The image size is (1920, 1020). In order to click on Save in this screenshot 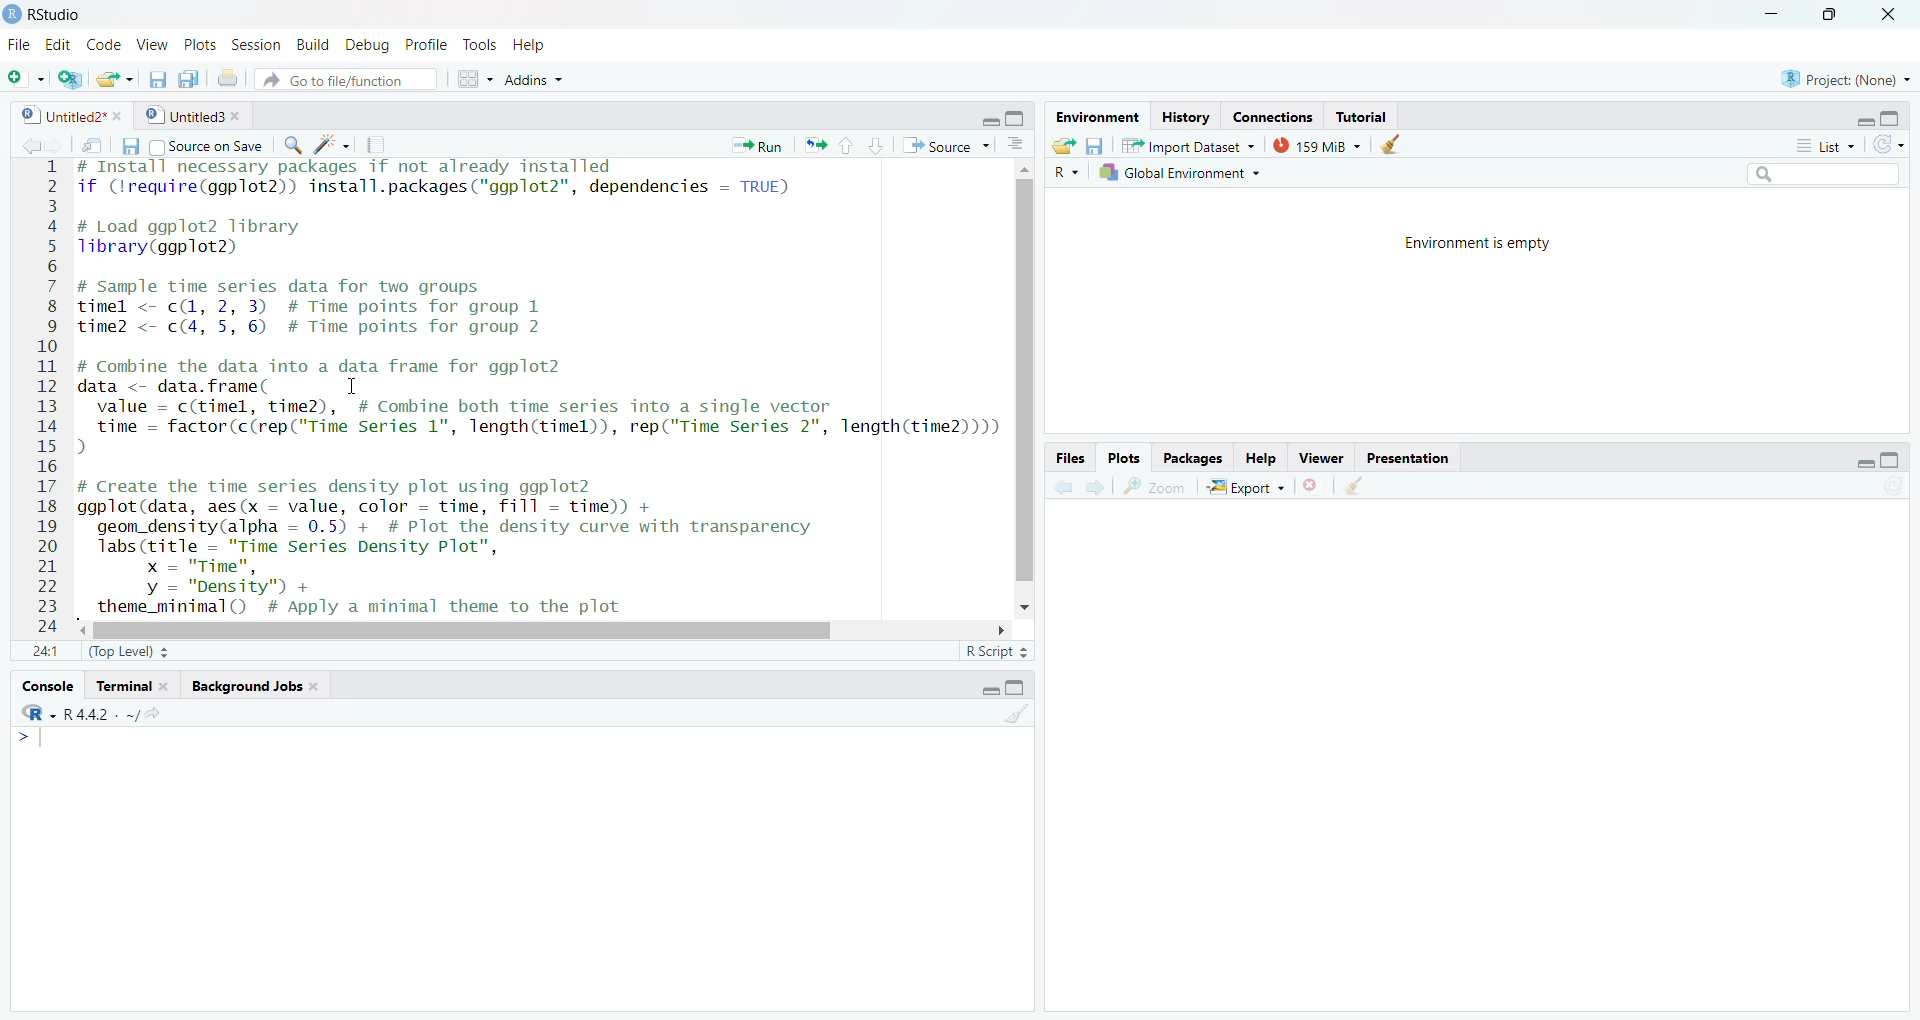, I will do `click(1093, 146)`.